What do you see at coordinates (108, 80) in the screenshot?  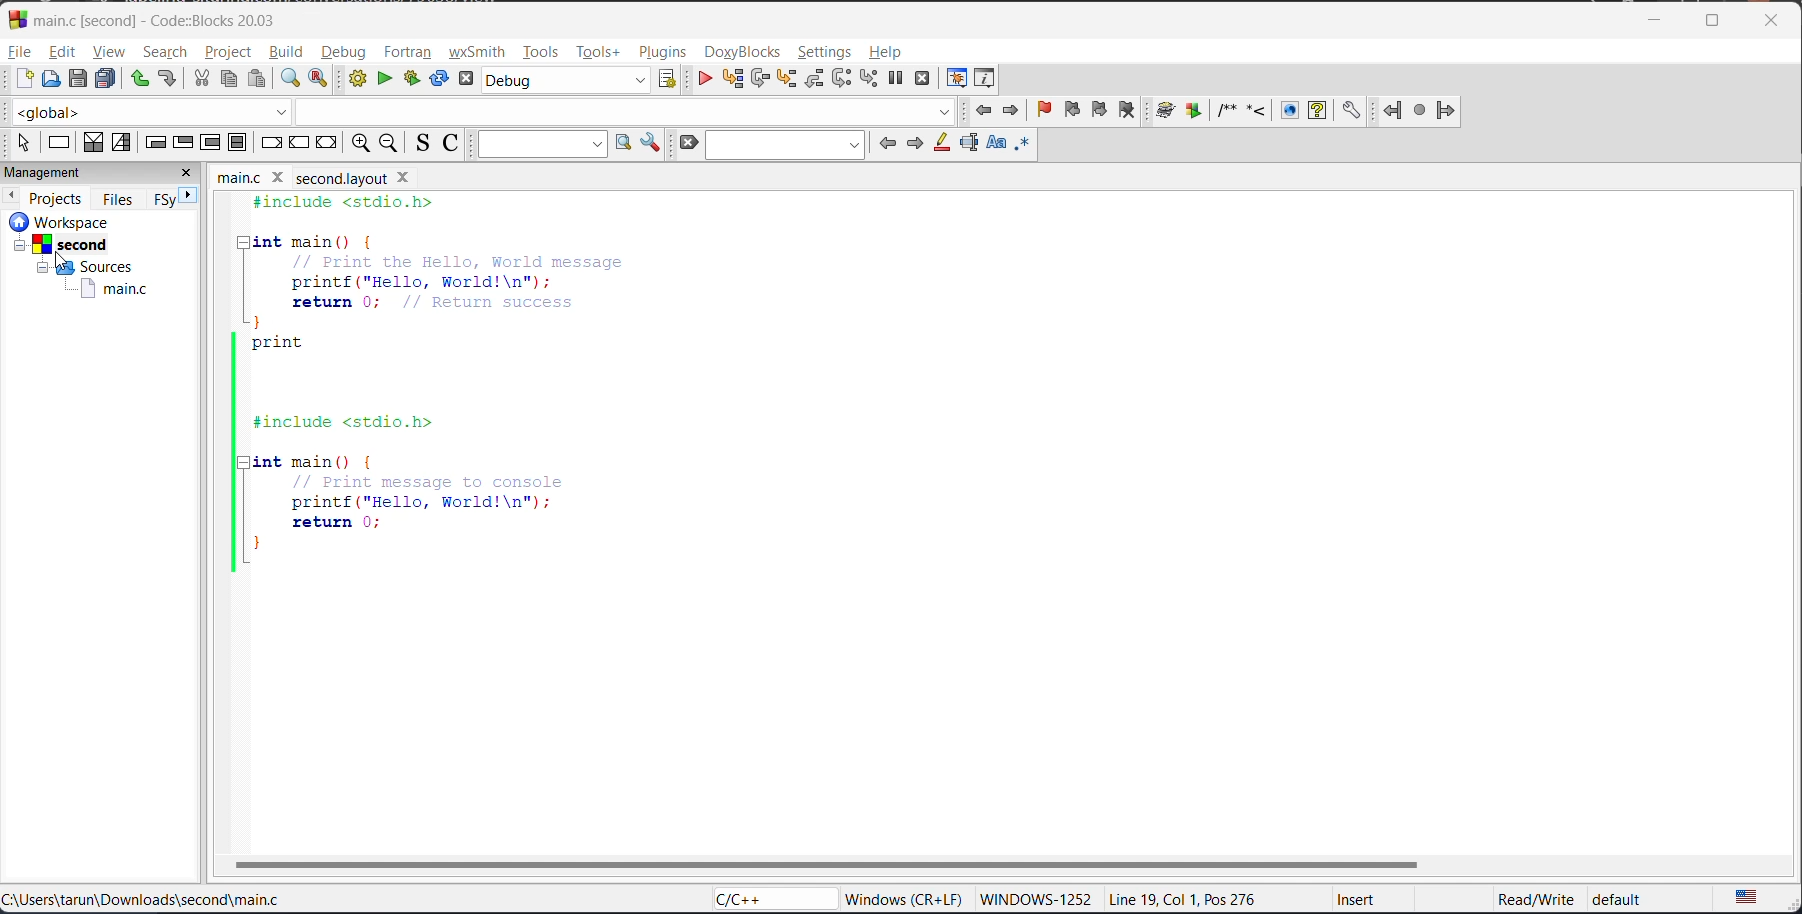 I see `save everything` at bounding box center [108, 80].